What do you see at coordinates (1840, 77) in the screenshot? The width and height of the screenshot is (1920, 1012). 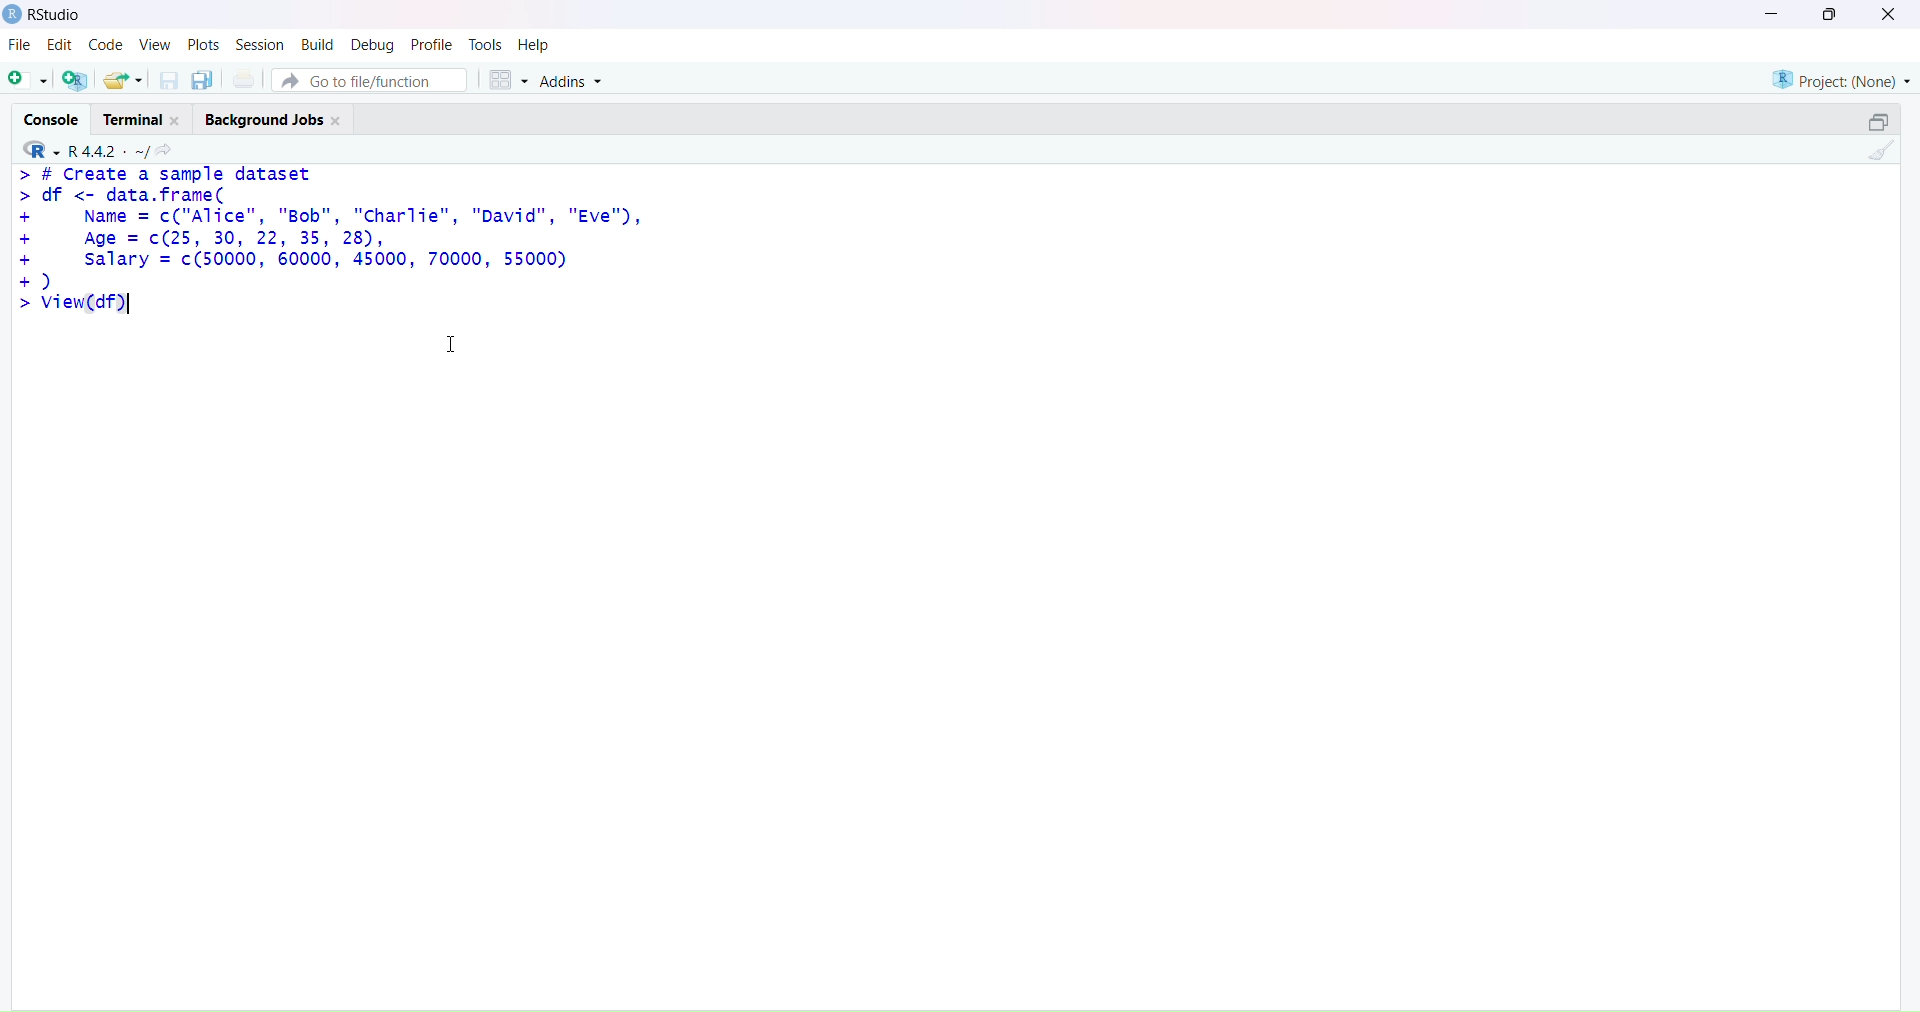 I see `project(None)` at bounding box center [1840, 77].